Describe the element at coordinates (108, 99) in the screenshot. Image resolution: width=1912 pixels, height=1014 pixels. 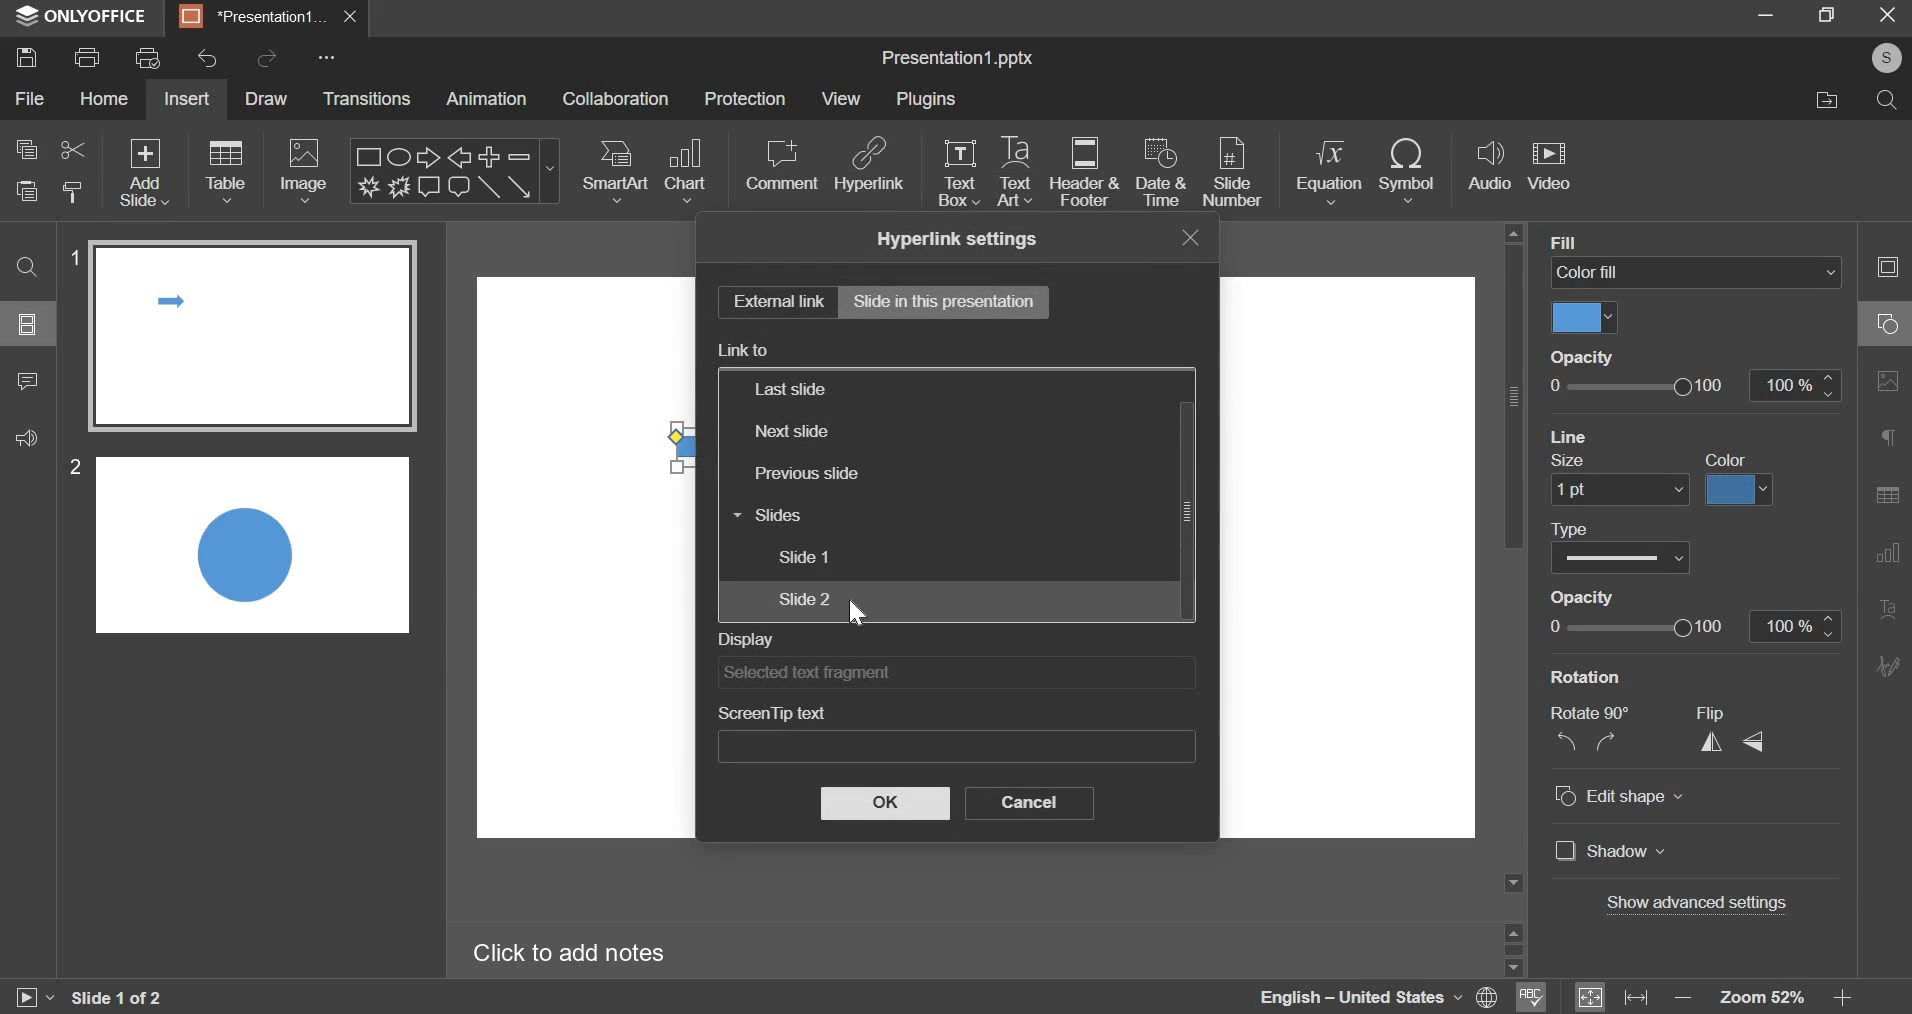
I see `home` at that location.